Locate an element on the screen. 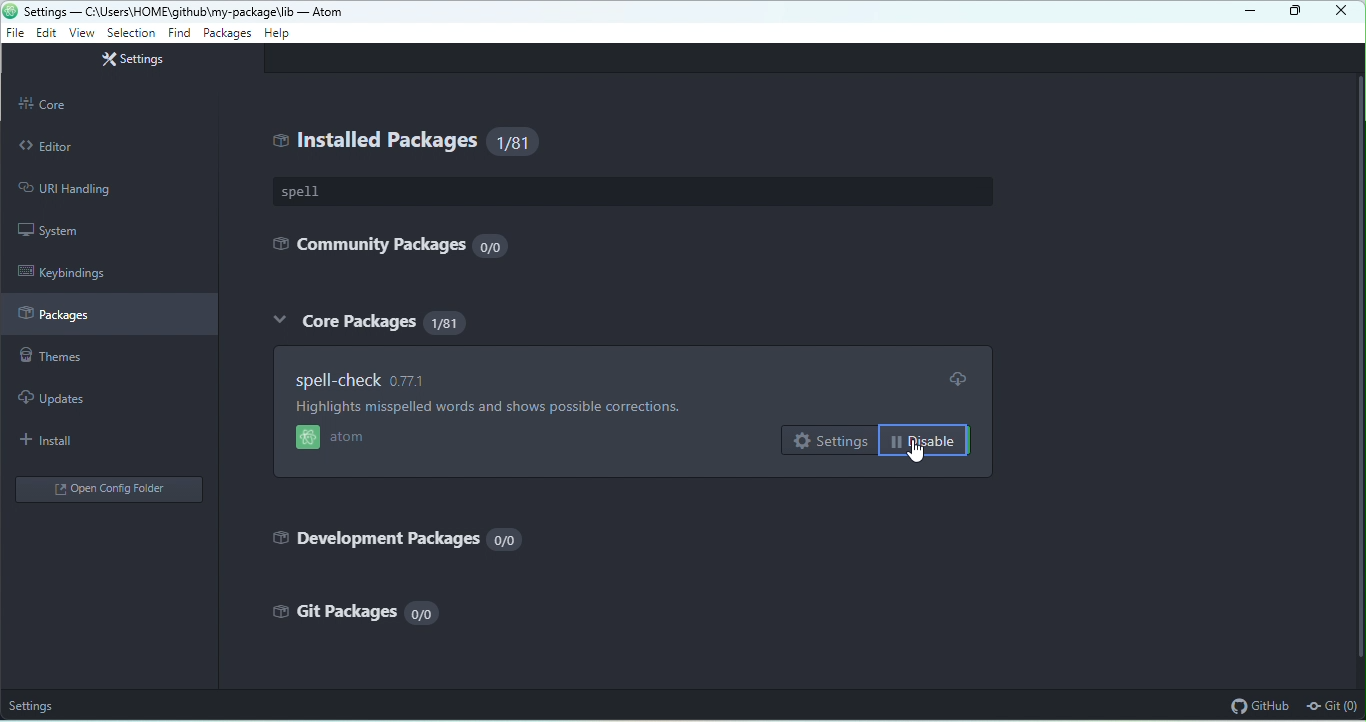 The height and width of the screenshot is (722, 1366). edit is located at coordinates (46, 32).